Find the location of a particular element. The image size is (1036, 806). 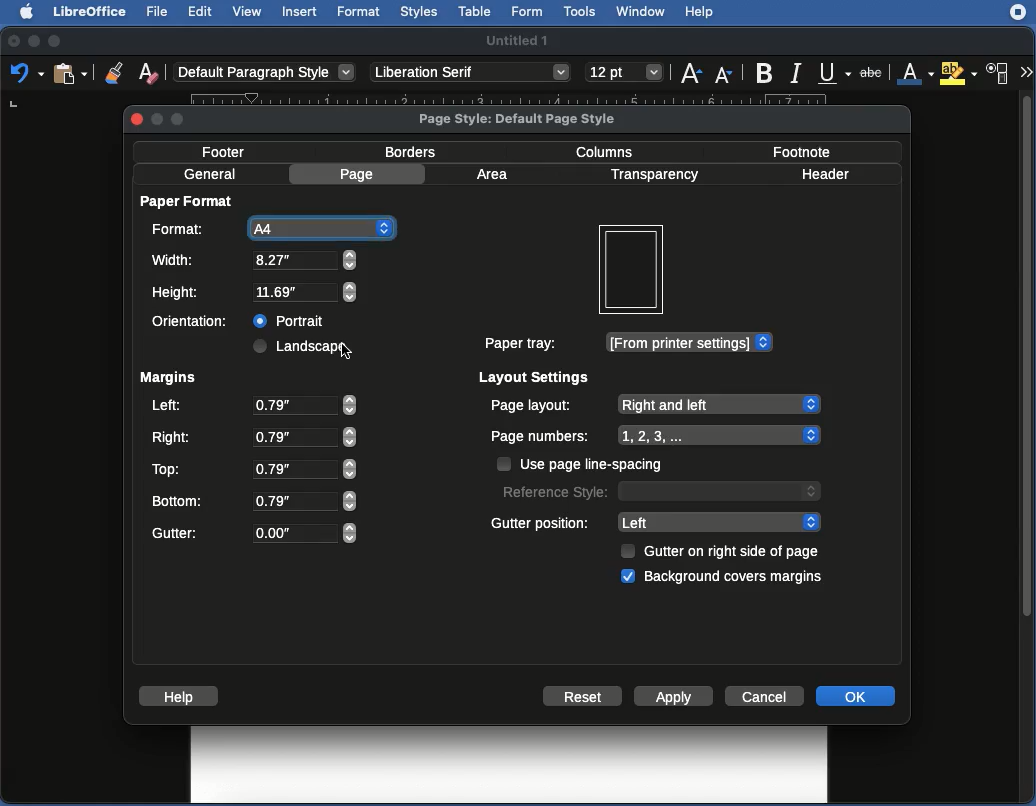

Tools is located at coordinates (582, 11).